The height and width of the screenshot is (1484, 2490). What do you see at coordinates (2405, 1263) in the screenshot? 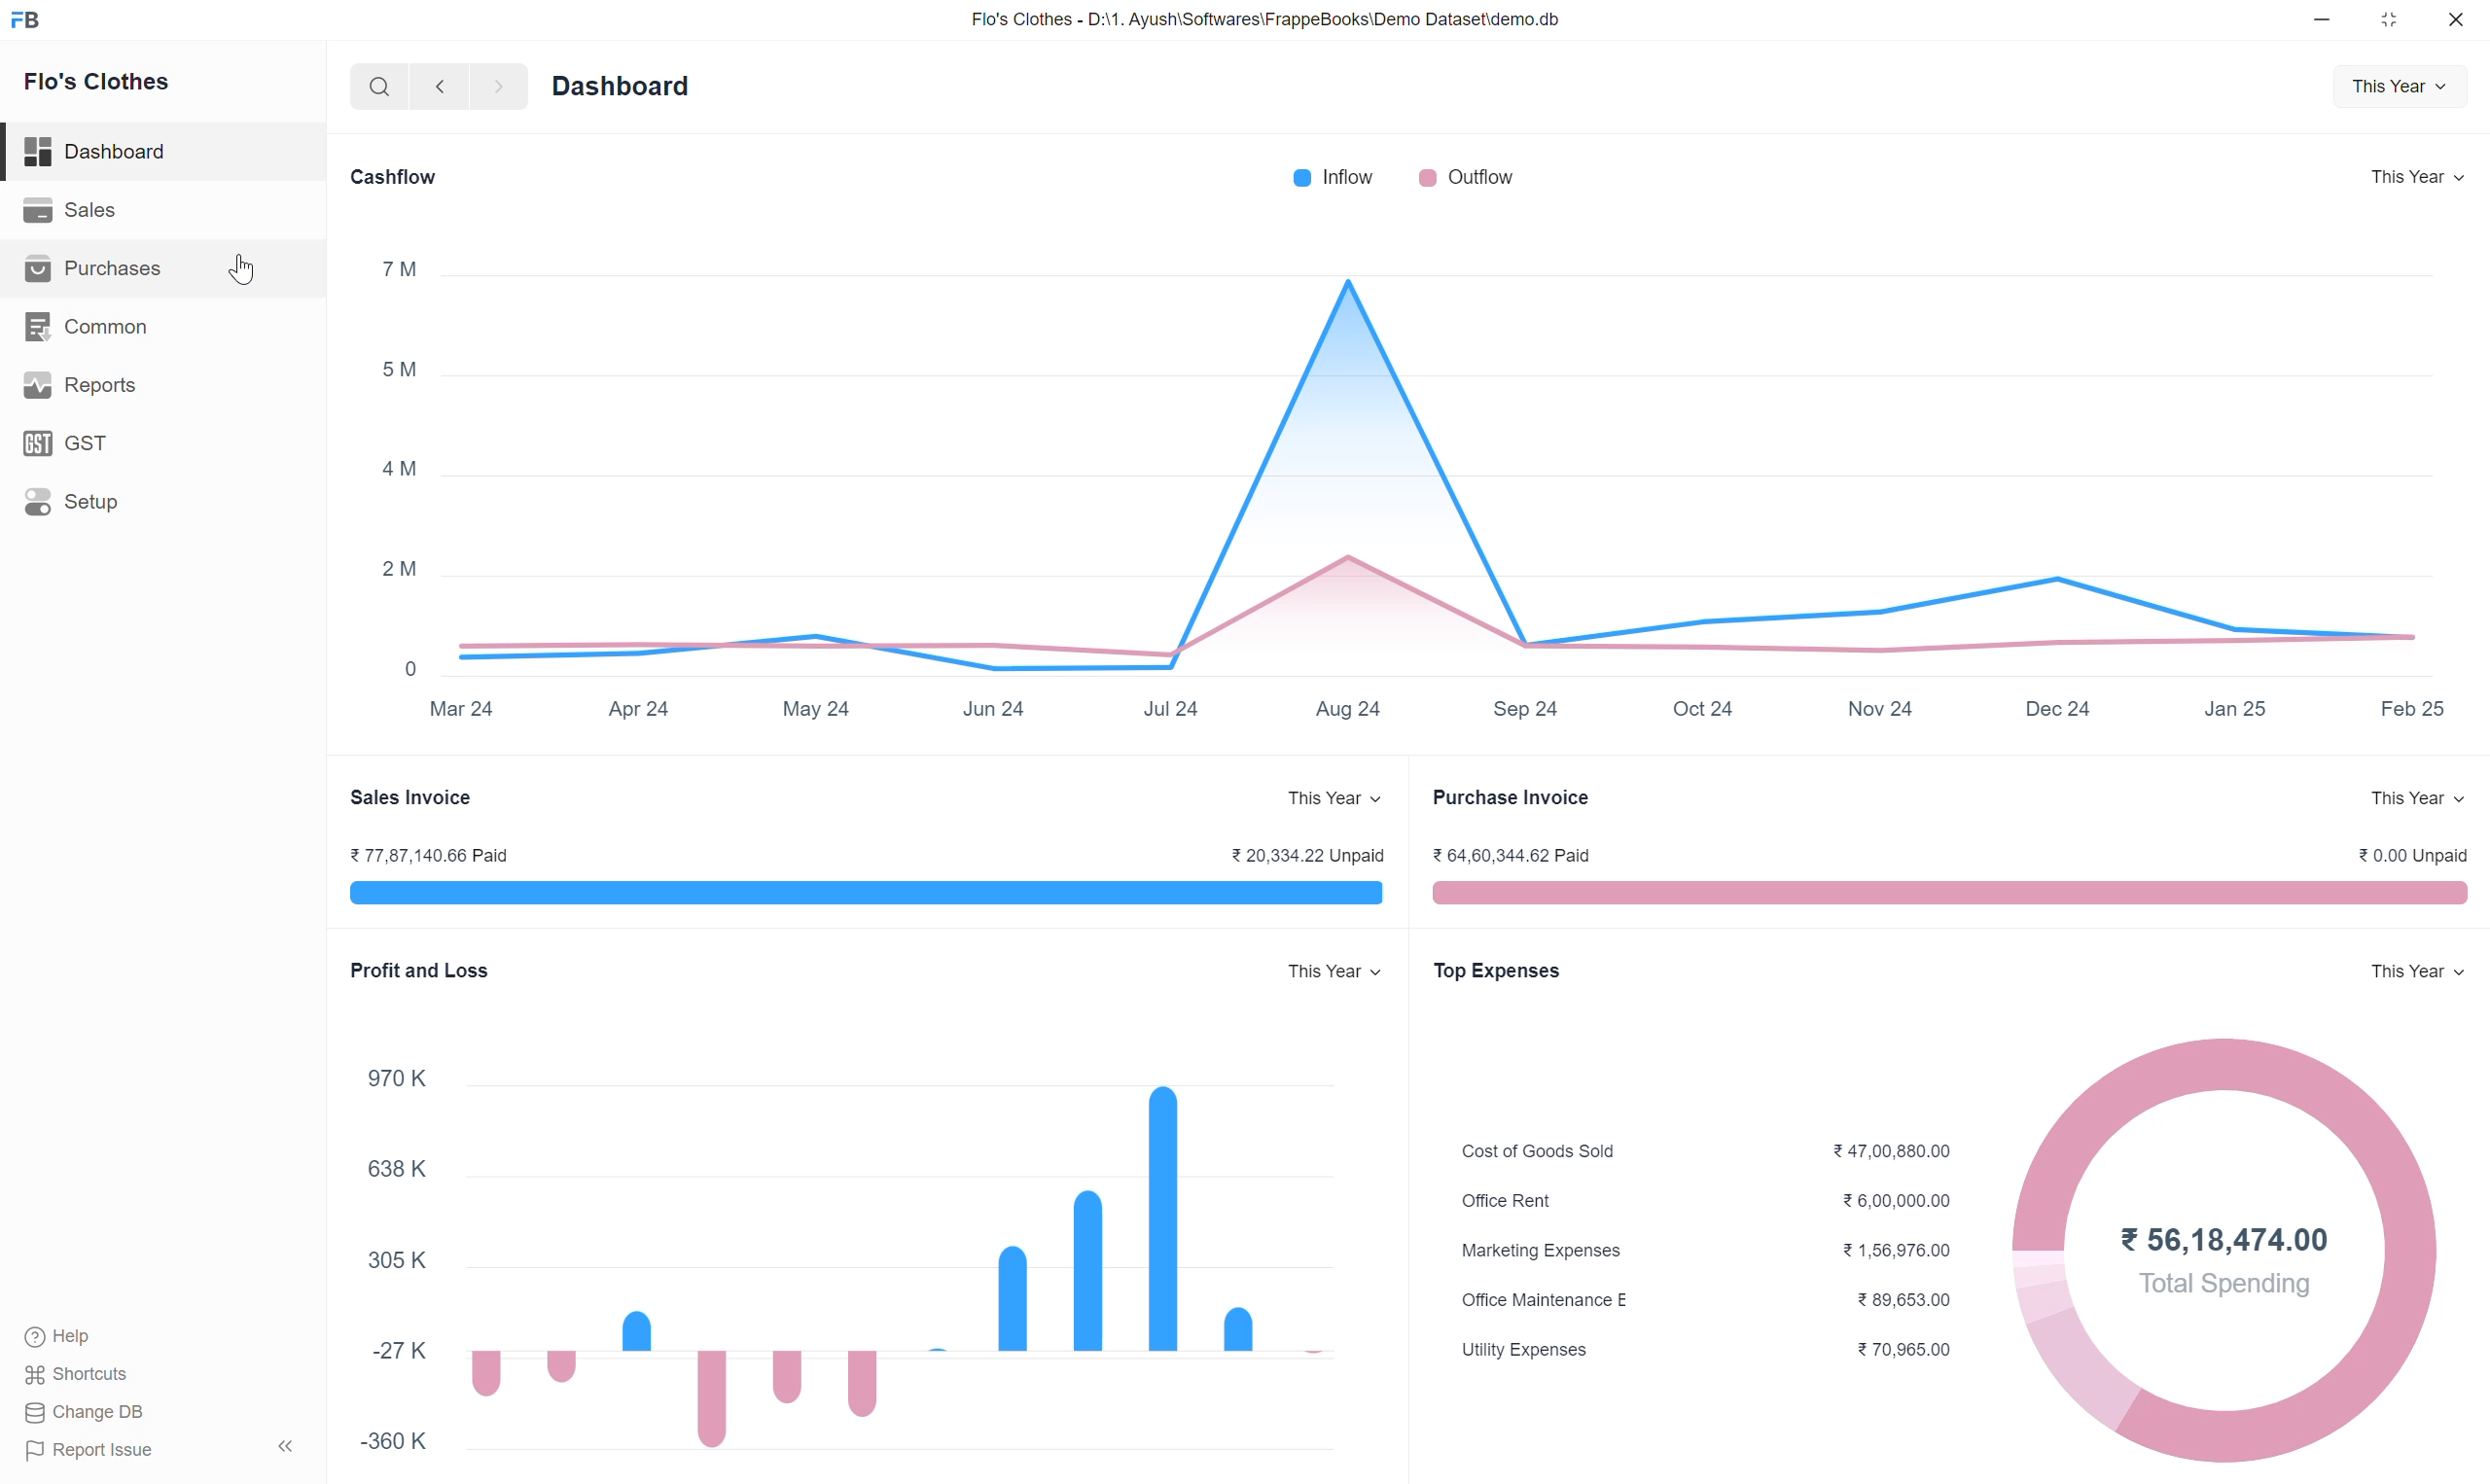
I see `Total spending graph` at bounding box center [2405, 1263].